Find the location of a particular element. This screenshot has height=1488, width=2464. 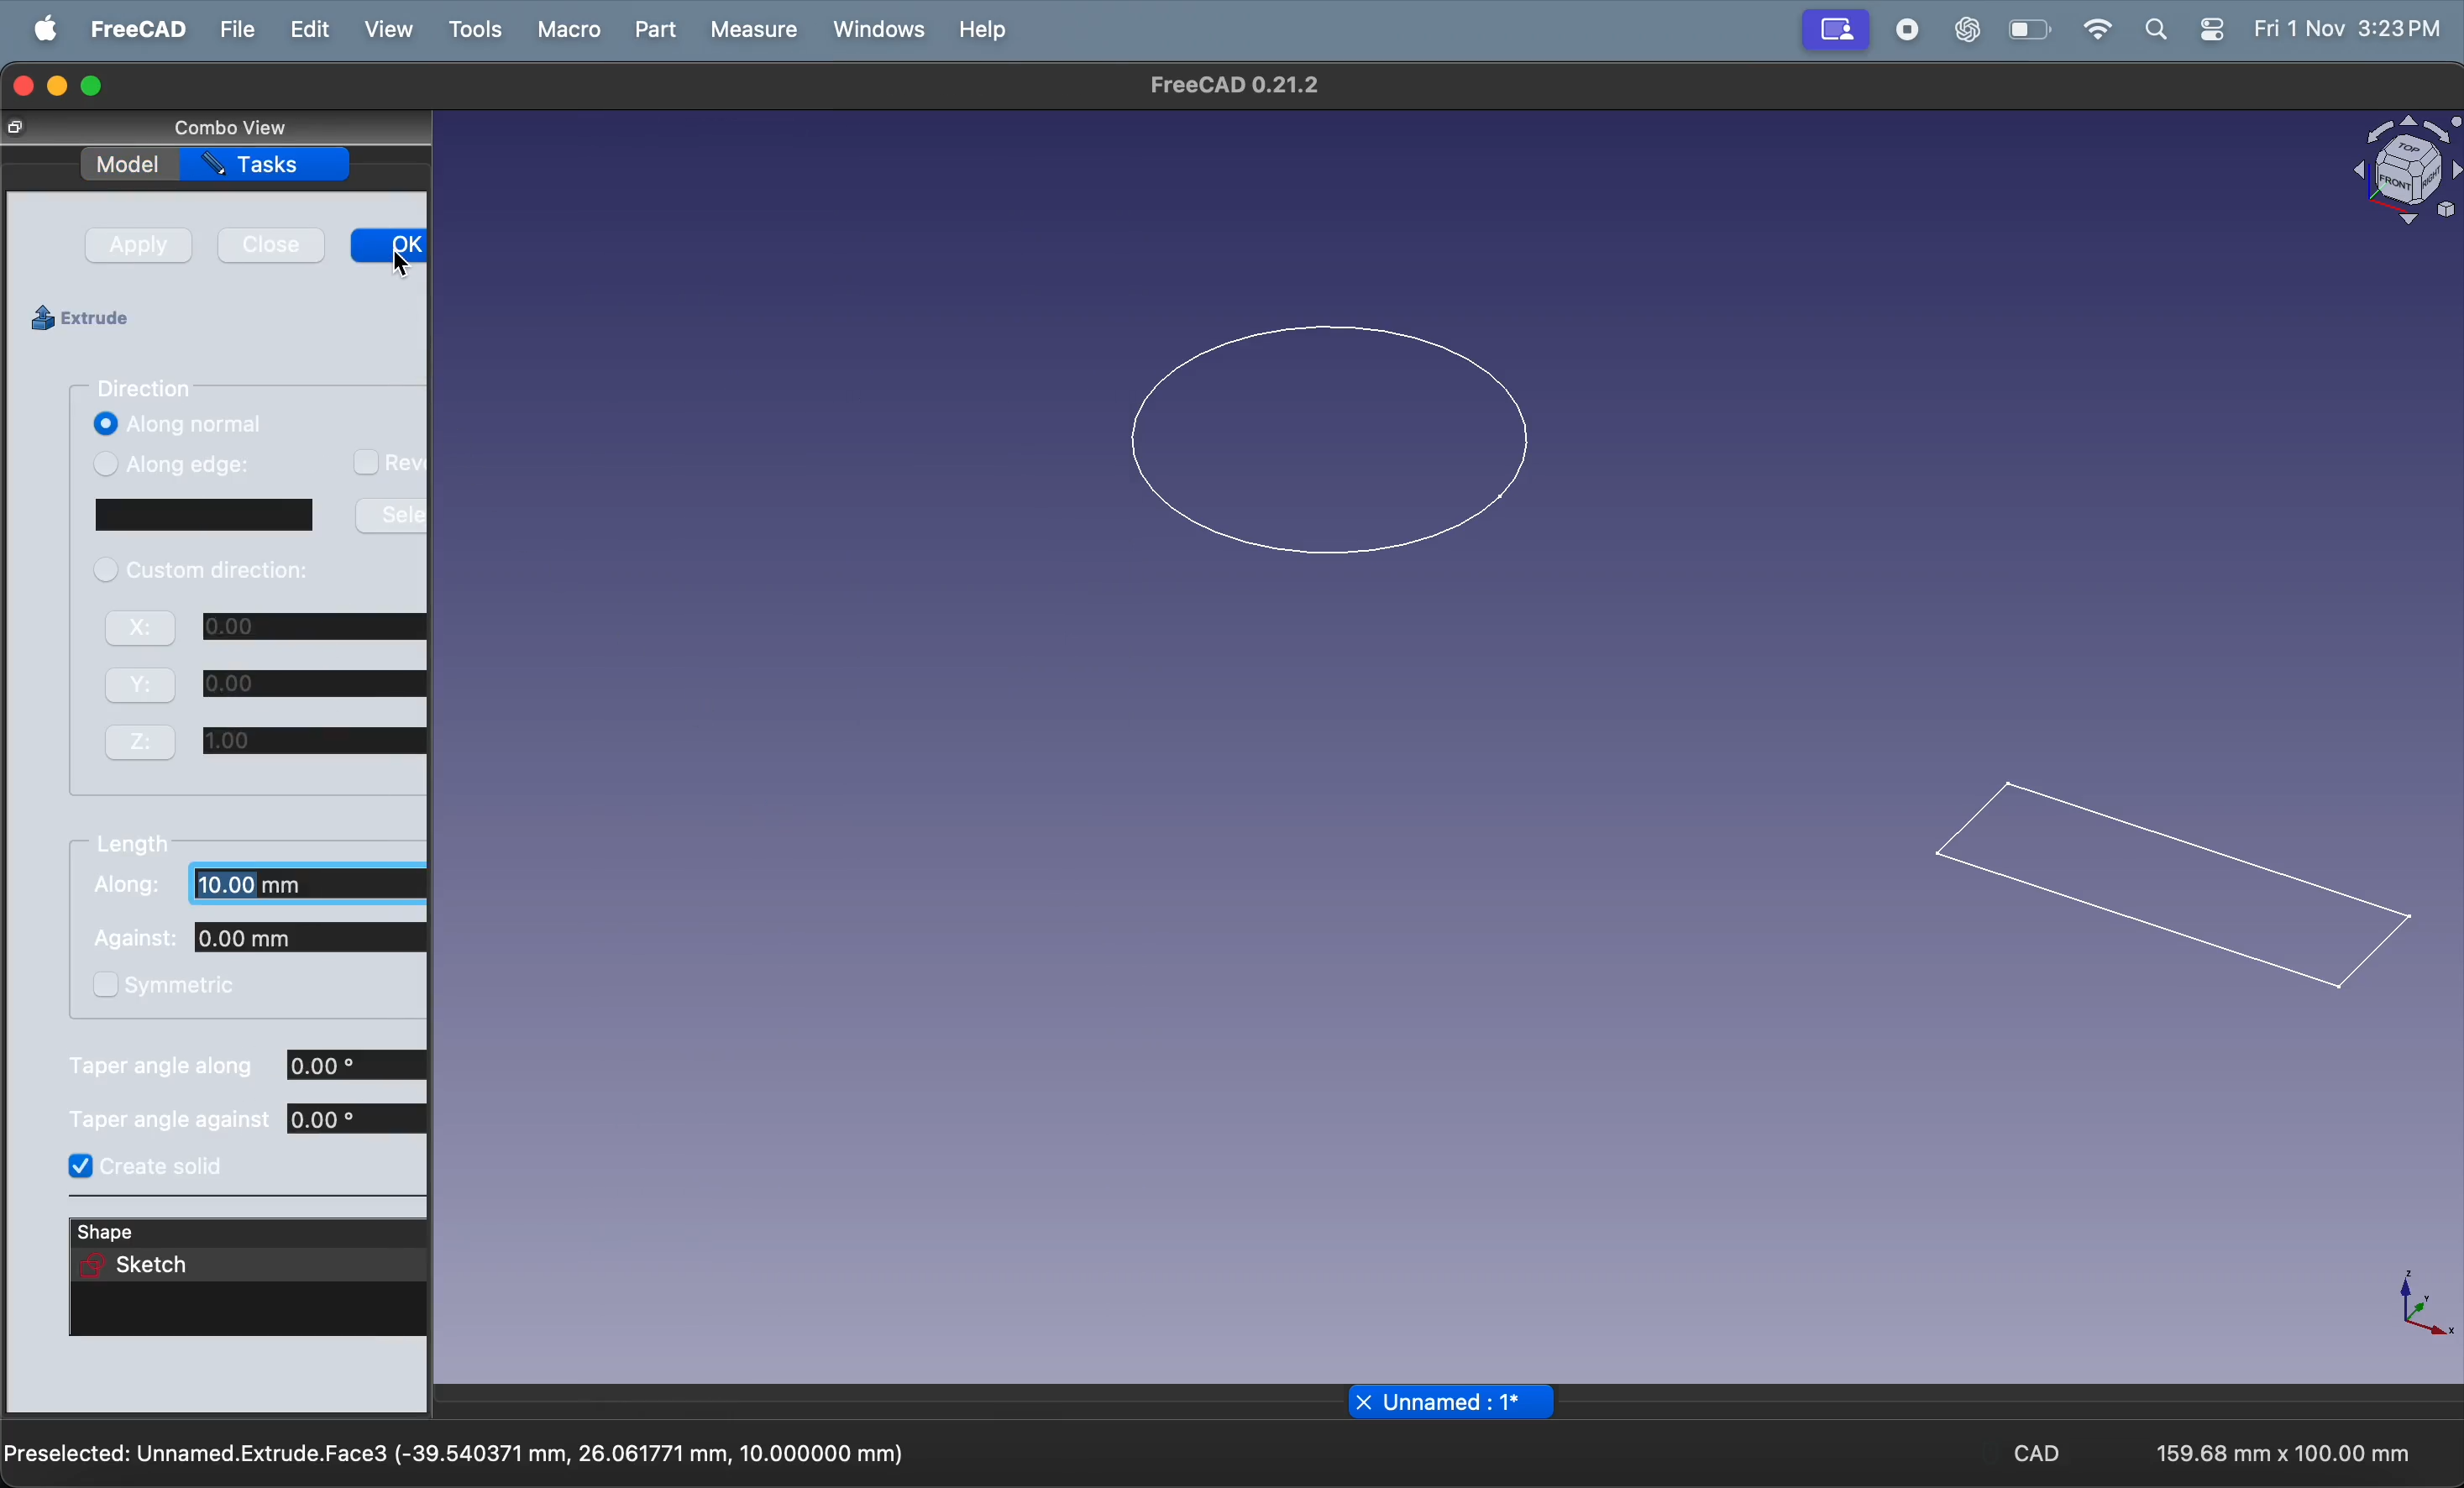

Along normal is located at coordinates (187, 425).